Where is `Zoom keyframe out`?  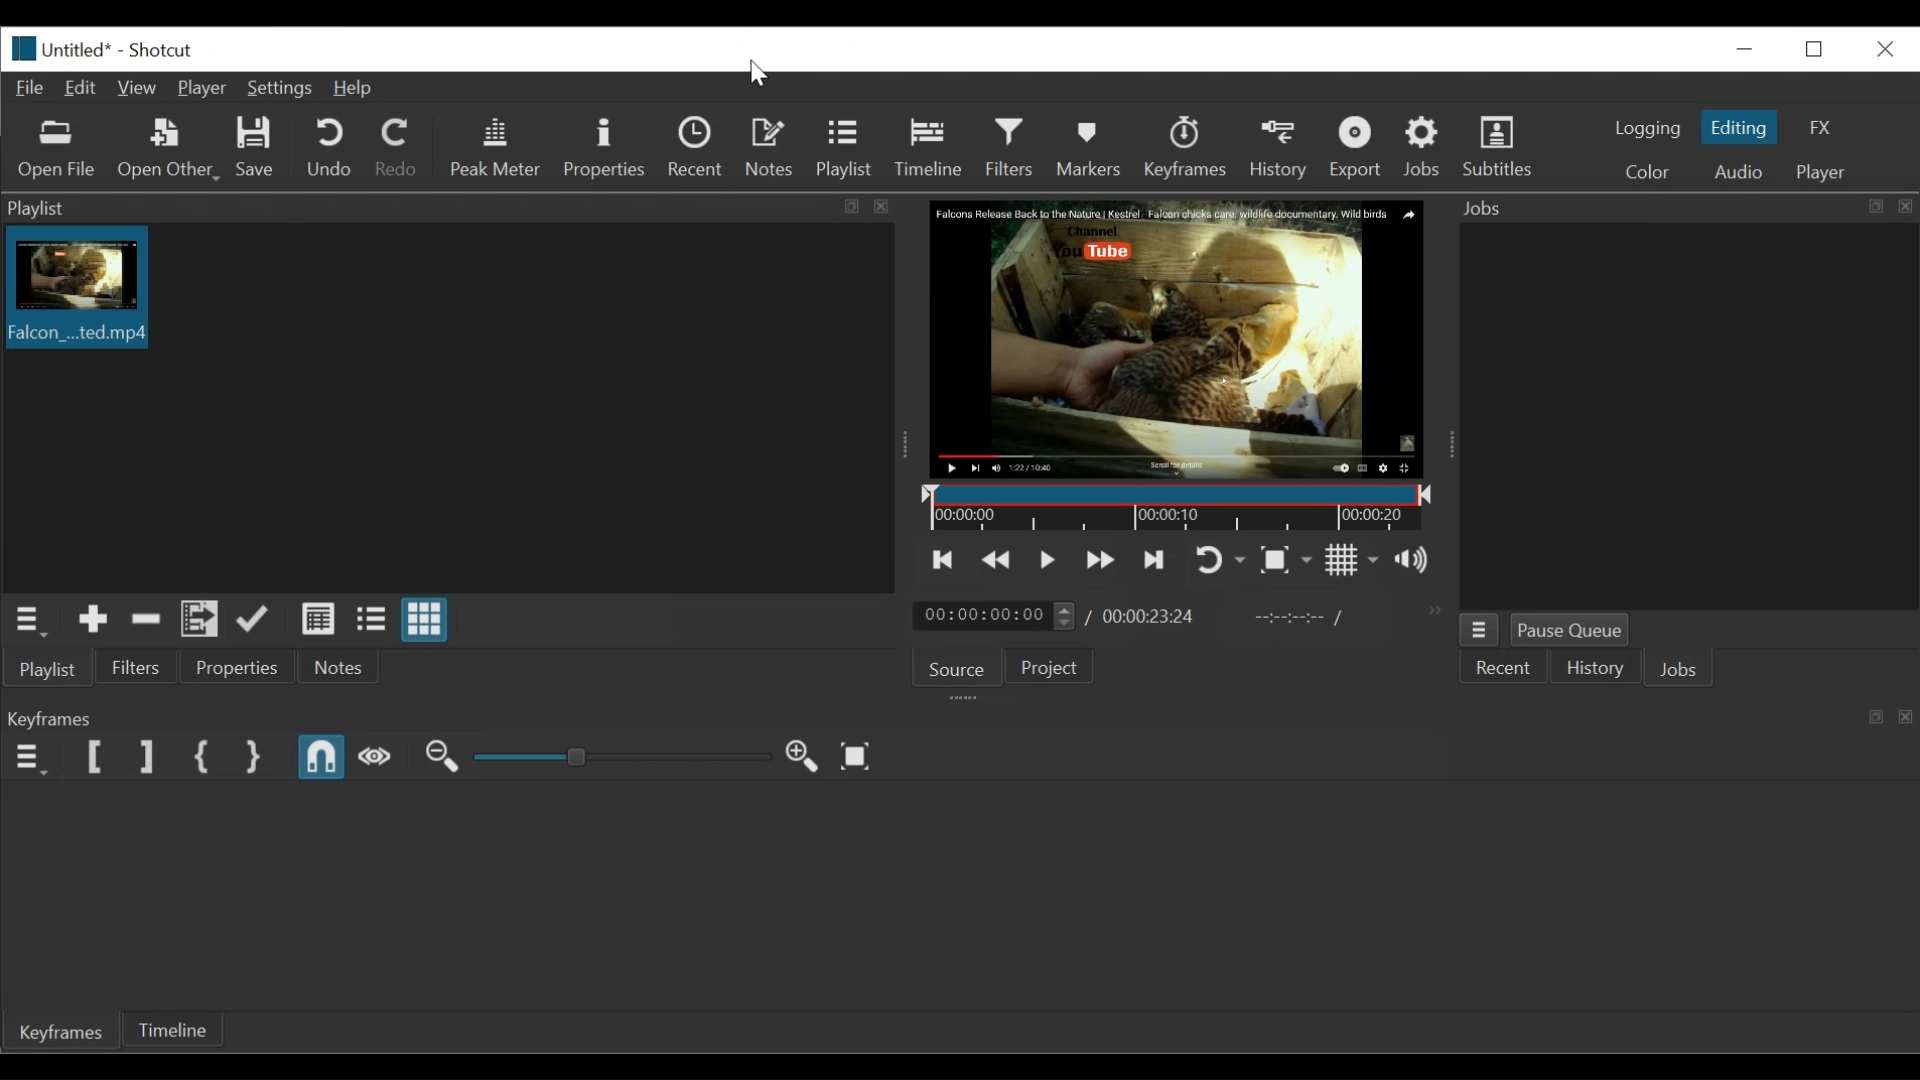
Zoom keyframe out is located at coordinates (803, 758).